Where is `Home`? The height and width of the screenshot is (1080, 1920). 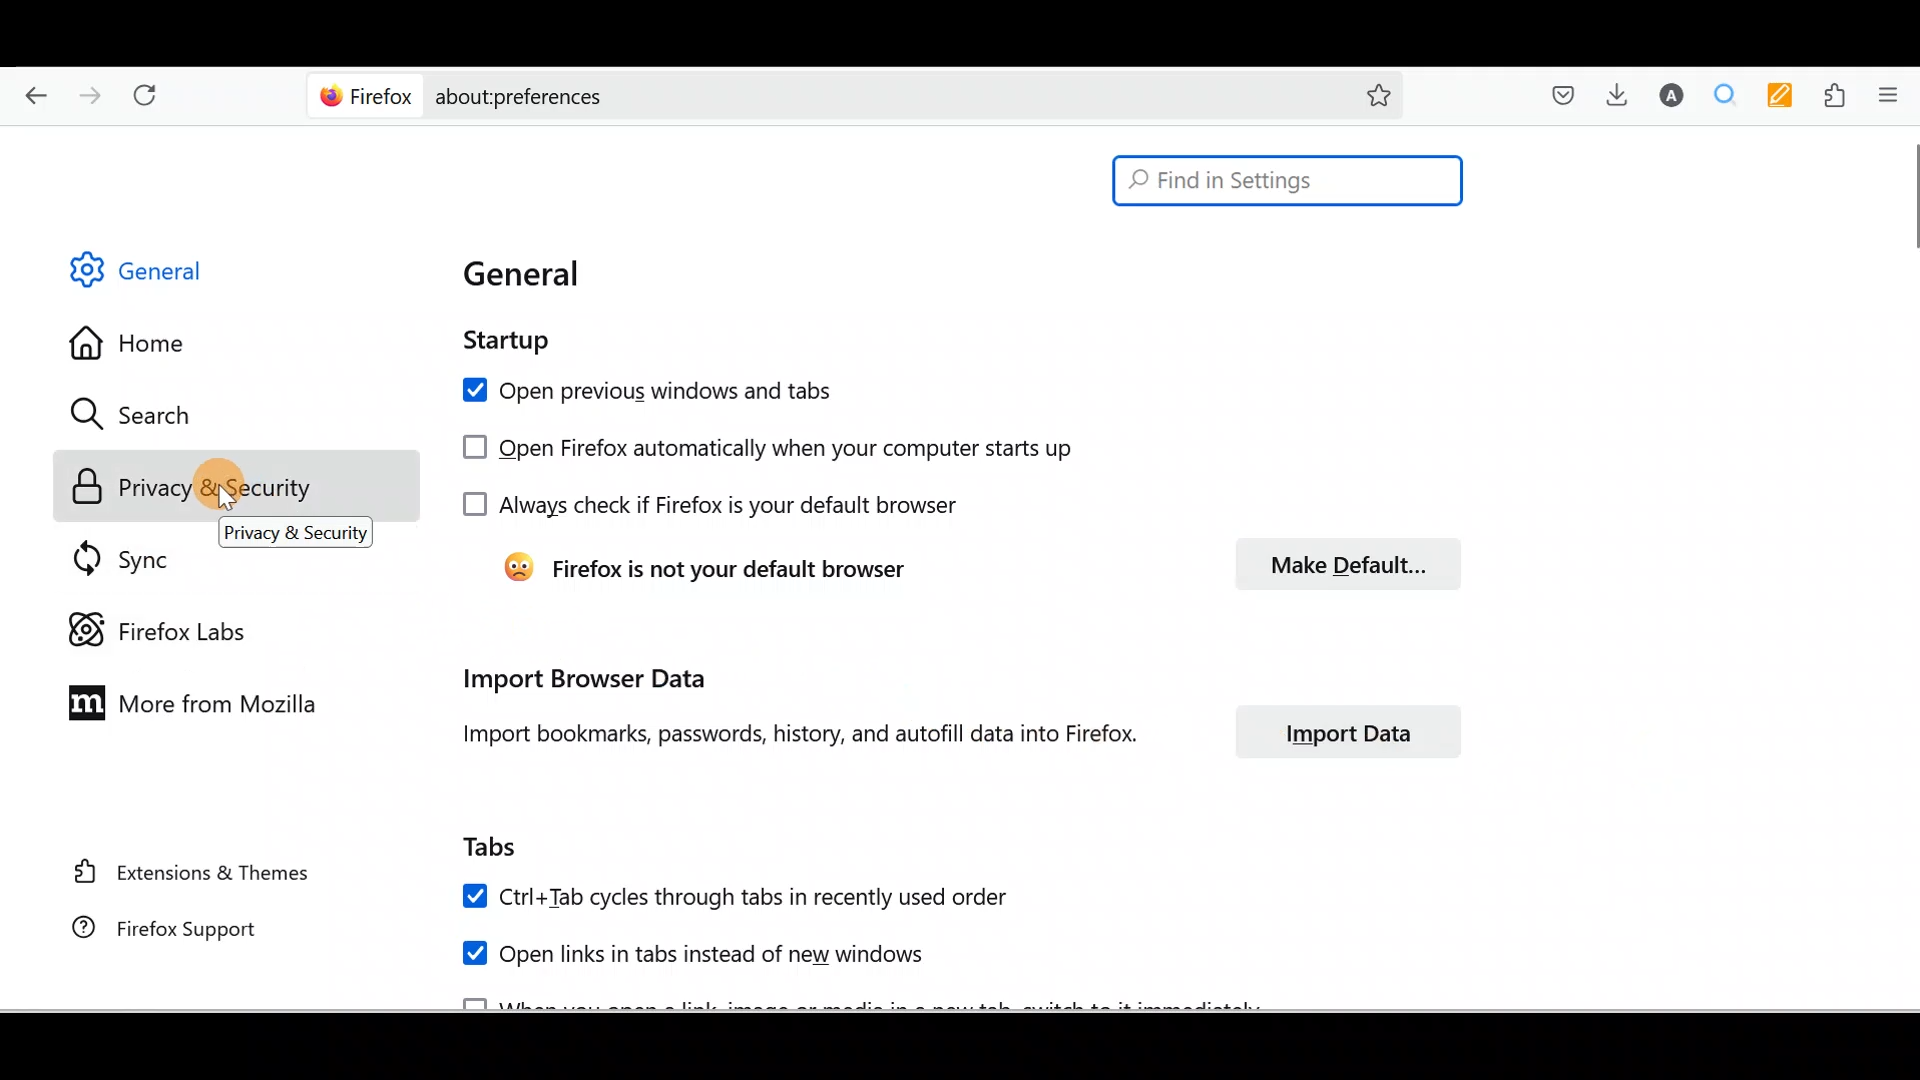 Home is located at coordinates (147, 346).